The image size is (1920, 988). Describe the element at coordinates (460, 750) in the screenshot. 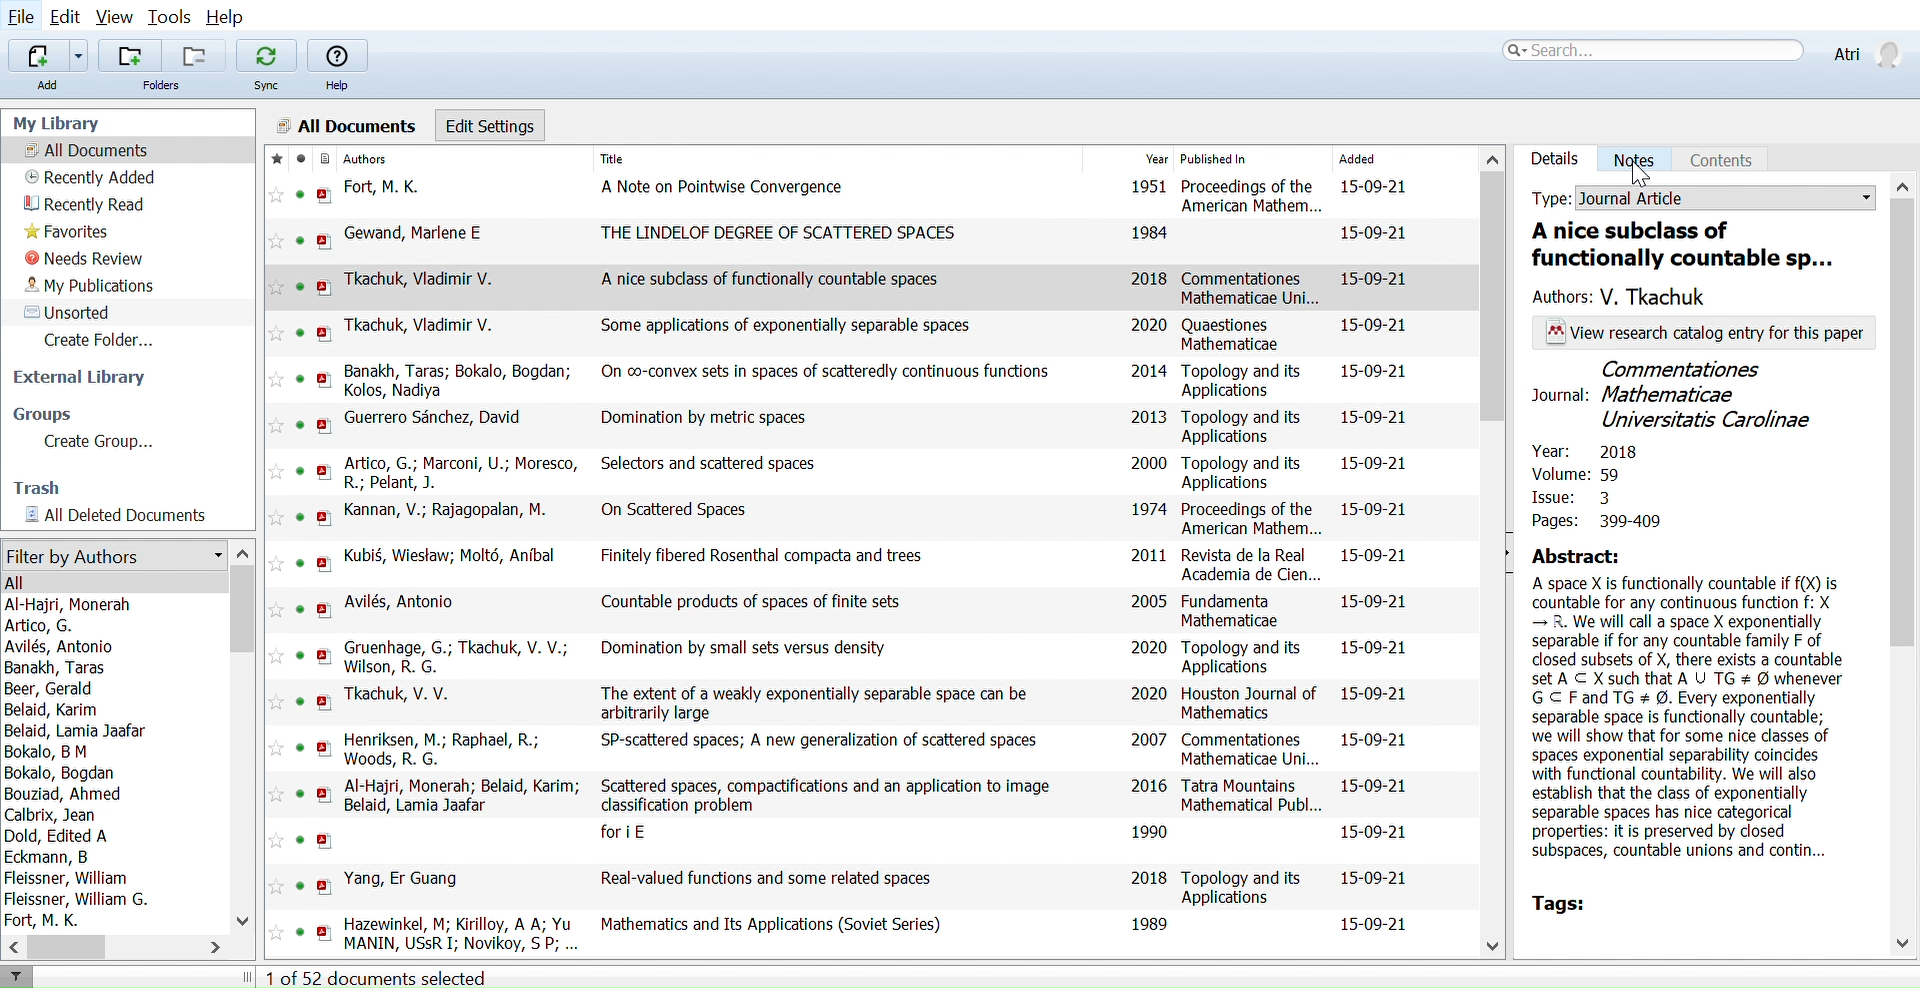

I see `Henriksen, M.; Raphael, R.; Woods, R. G.` at that location.